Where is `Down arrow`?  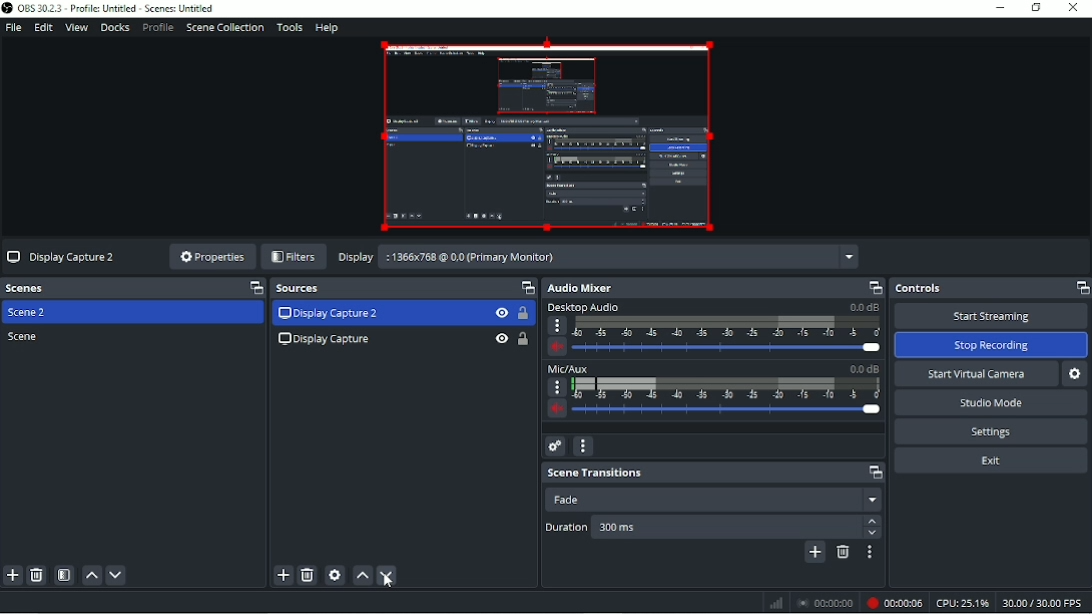 Down arrow is located at coordinates (873, 533).